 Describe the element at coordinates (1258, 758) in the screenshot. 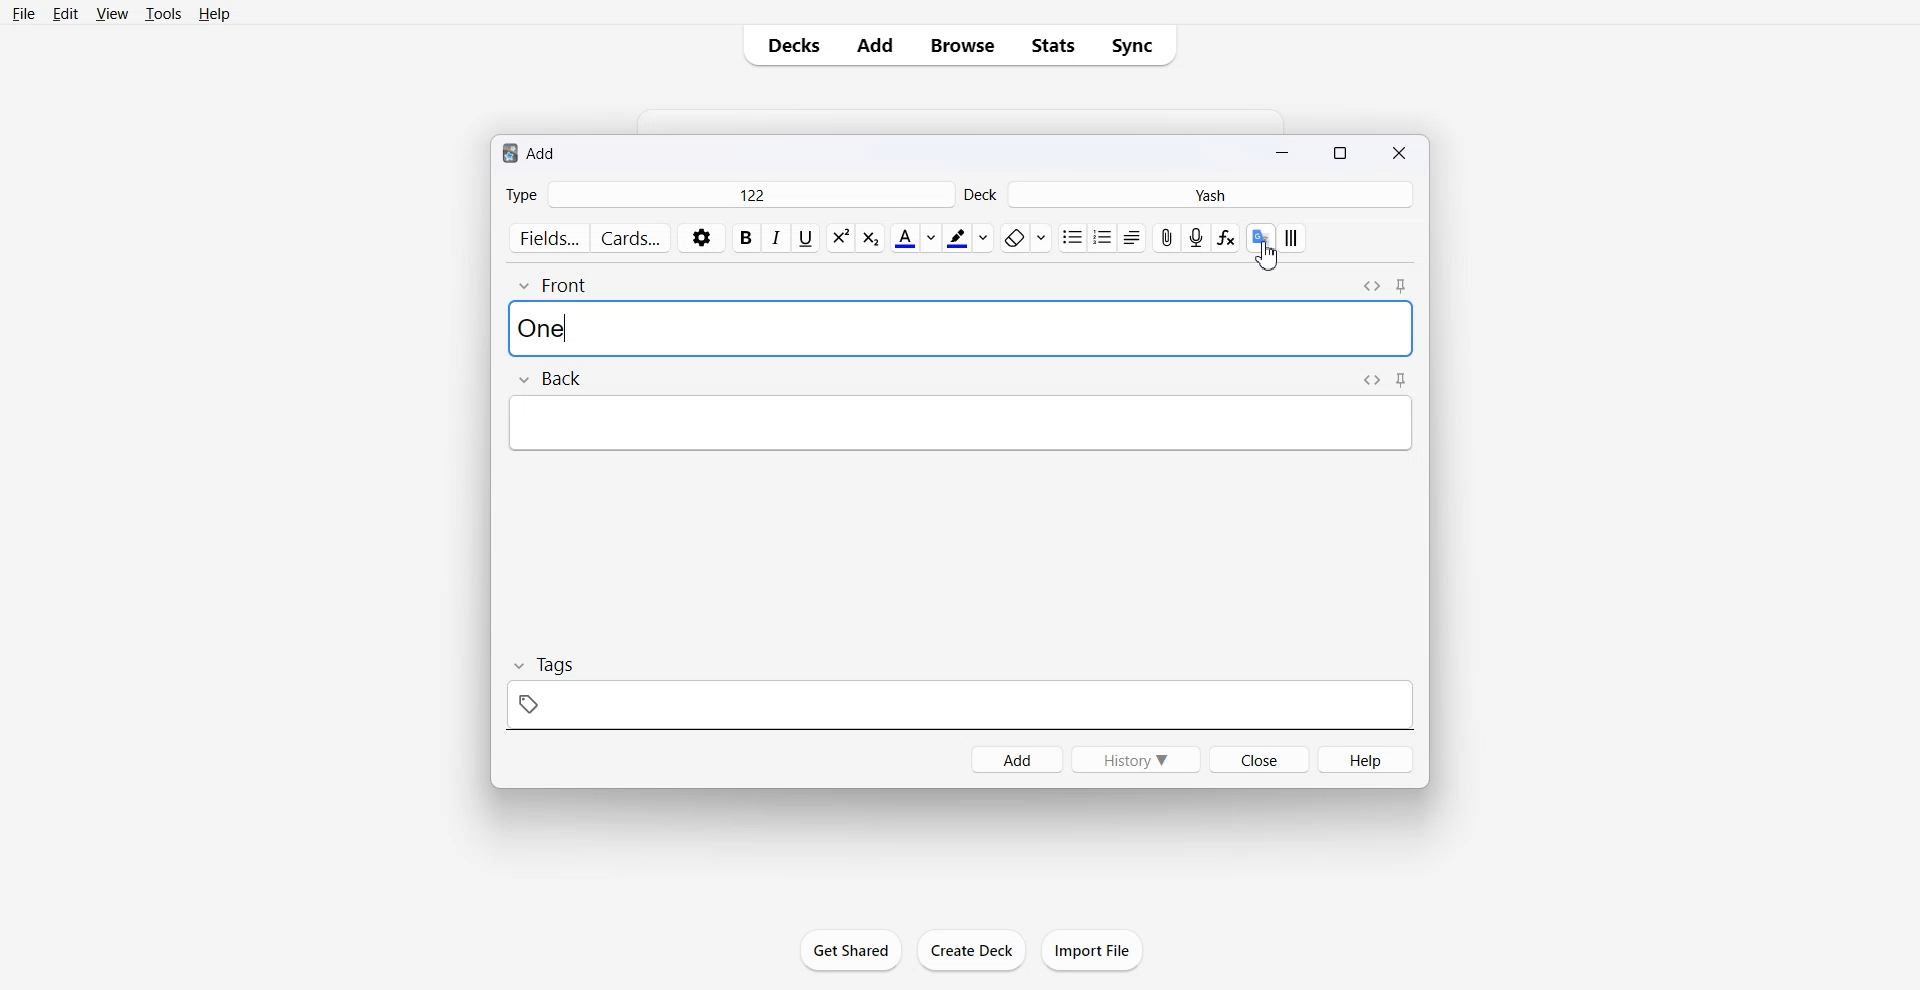

I see `Close` at that location.